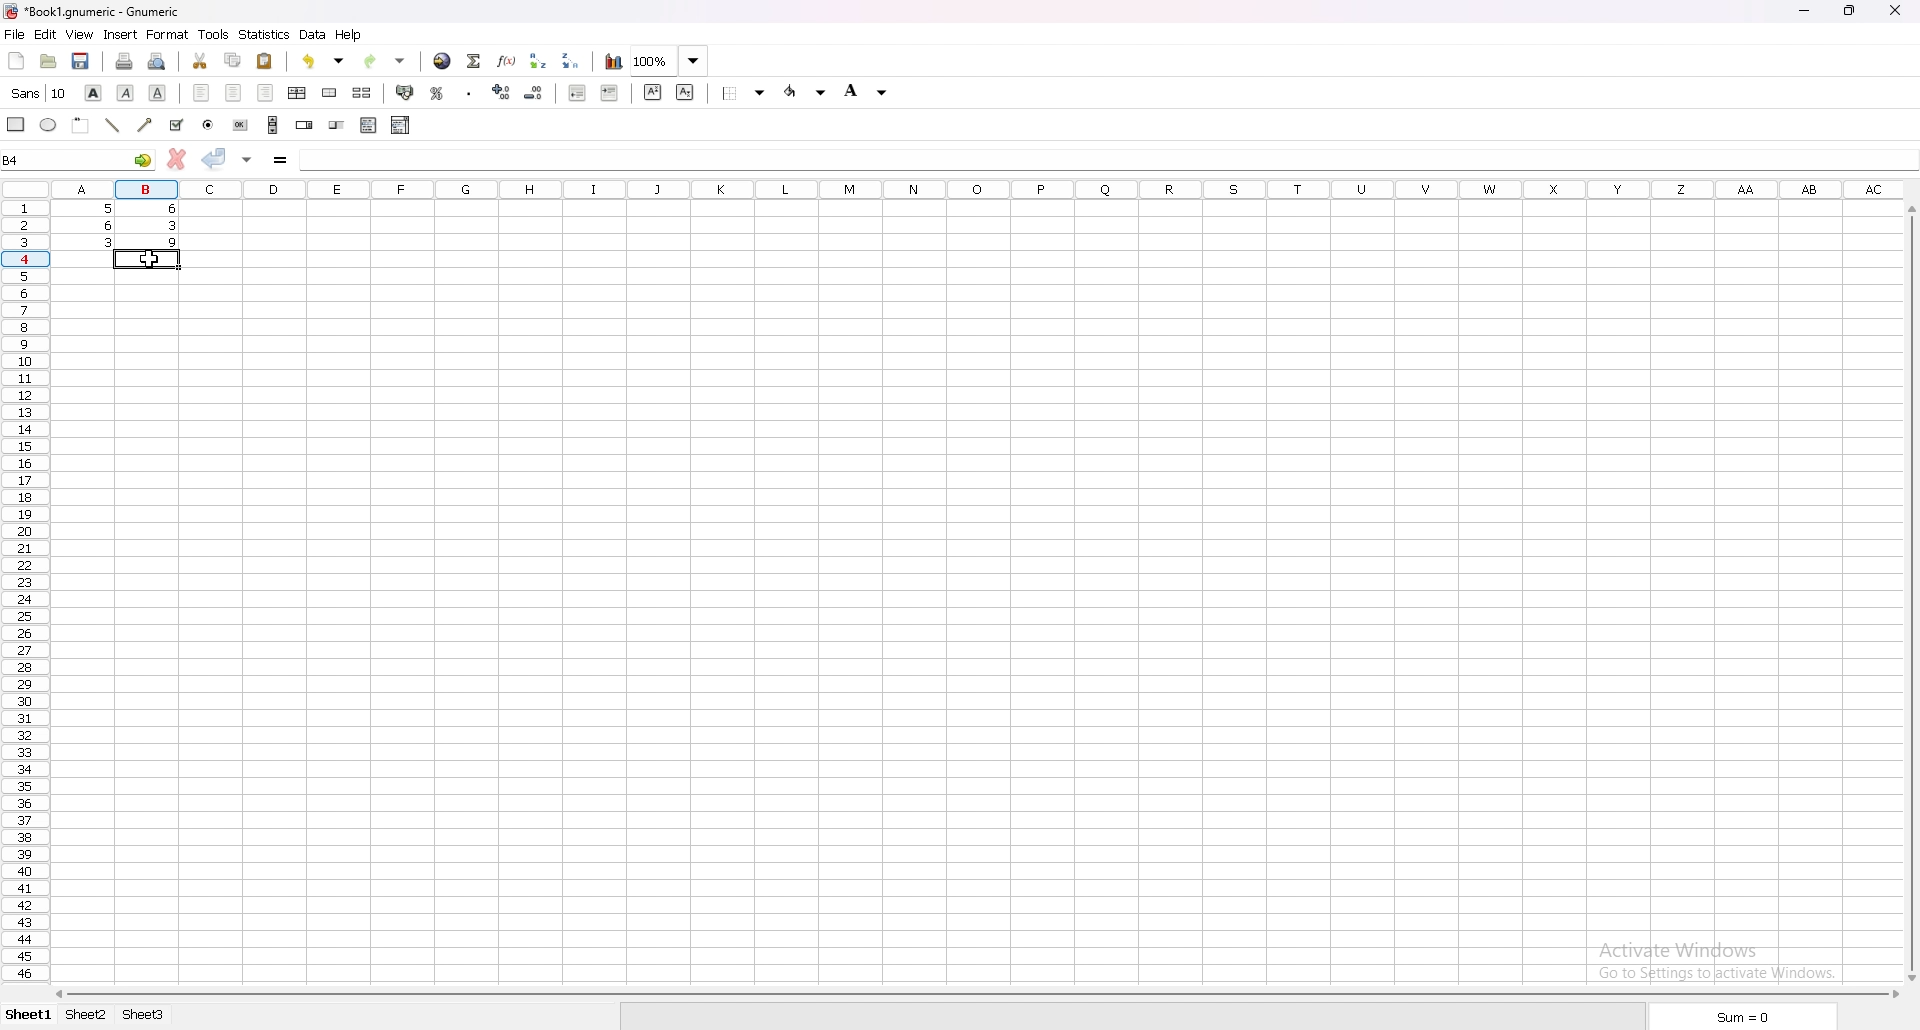  Describe the element at coordinates (268, 94) in the screenshot. I see `align right` at that location.